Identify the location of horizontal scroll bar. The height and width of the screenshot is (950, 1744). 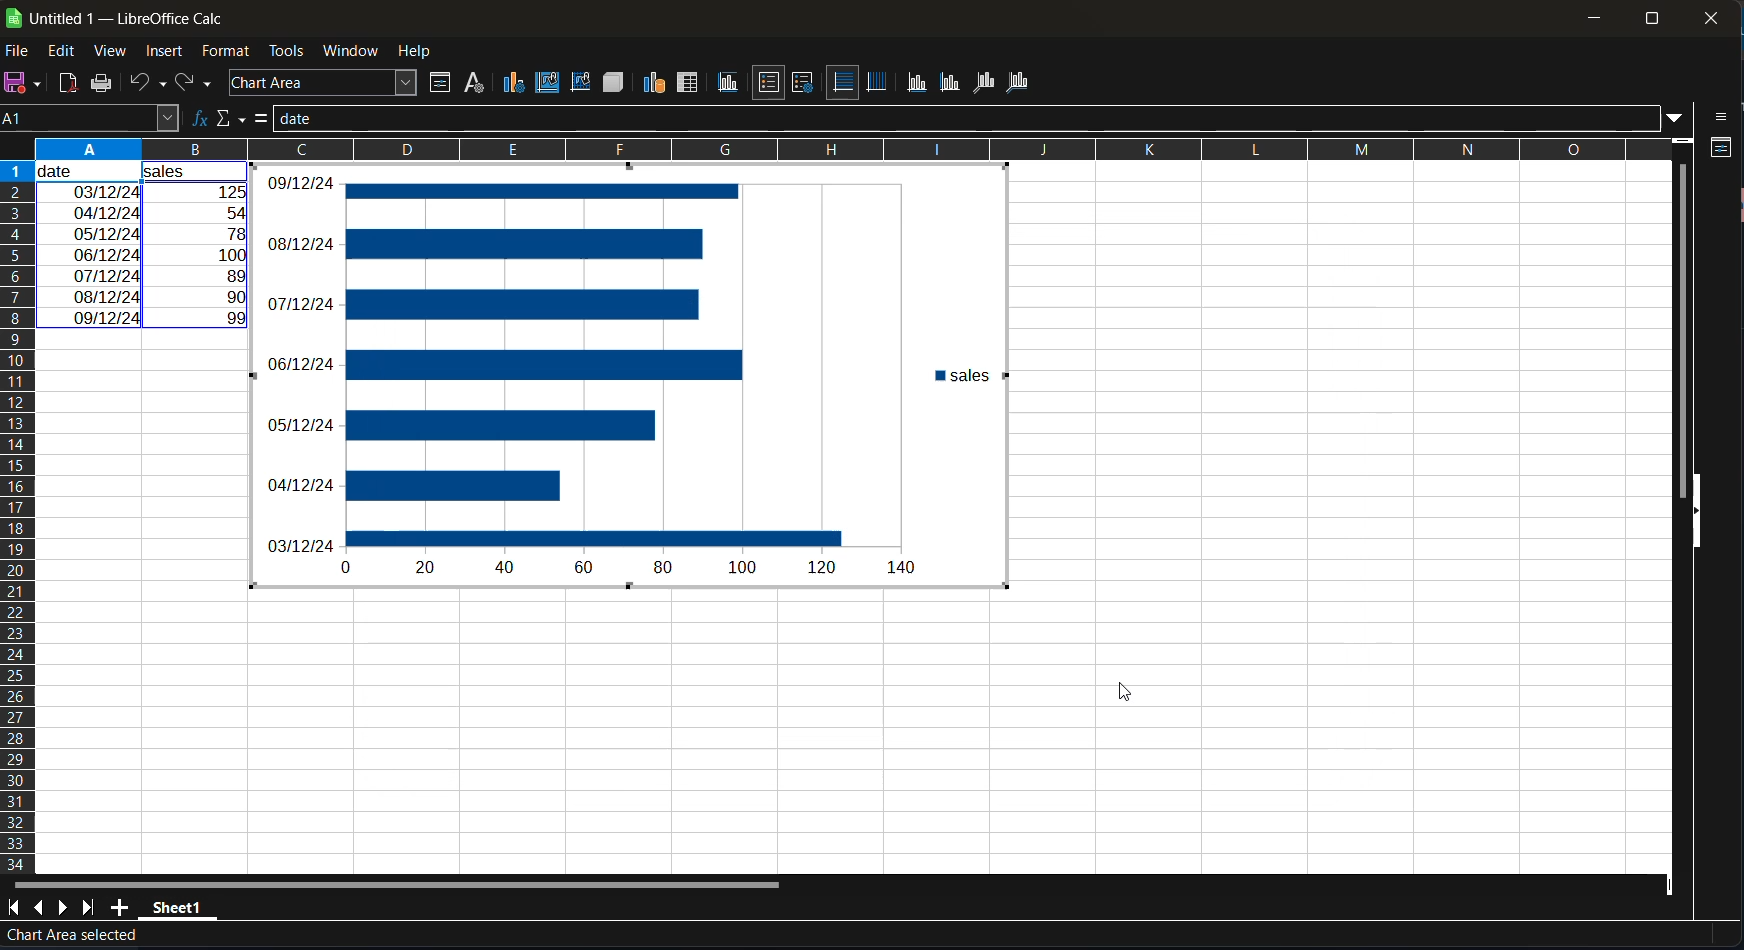
(392, 881).